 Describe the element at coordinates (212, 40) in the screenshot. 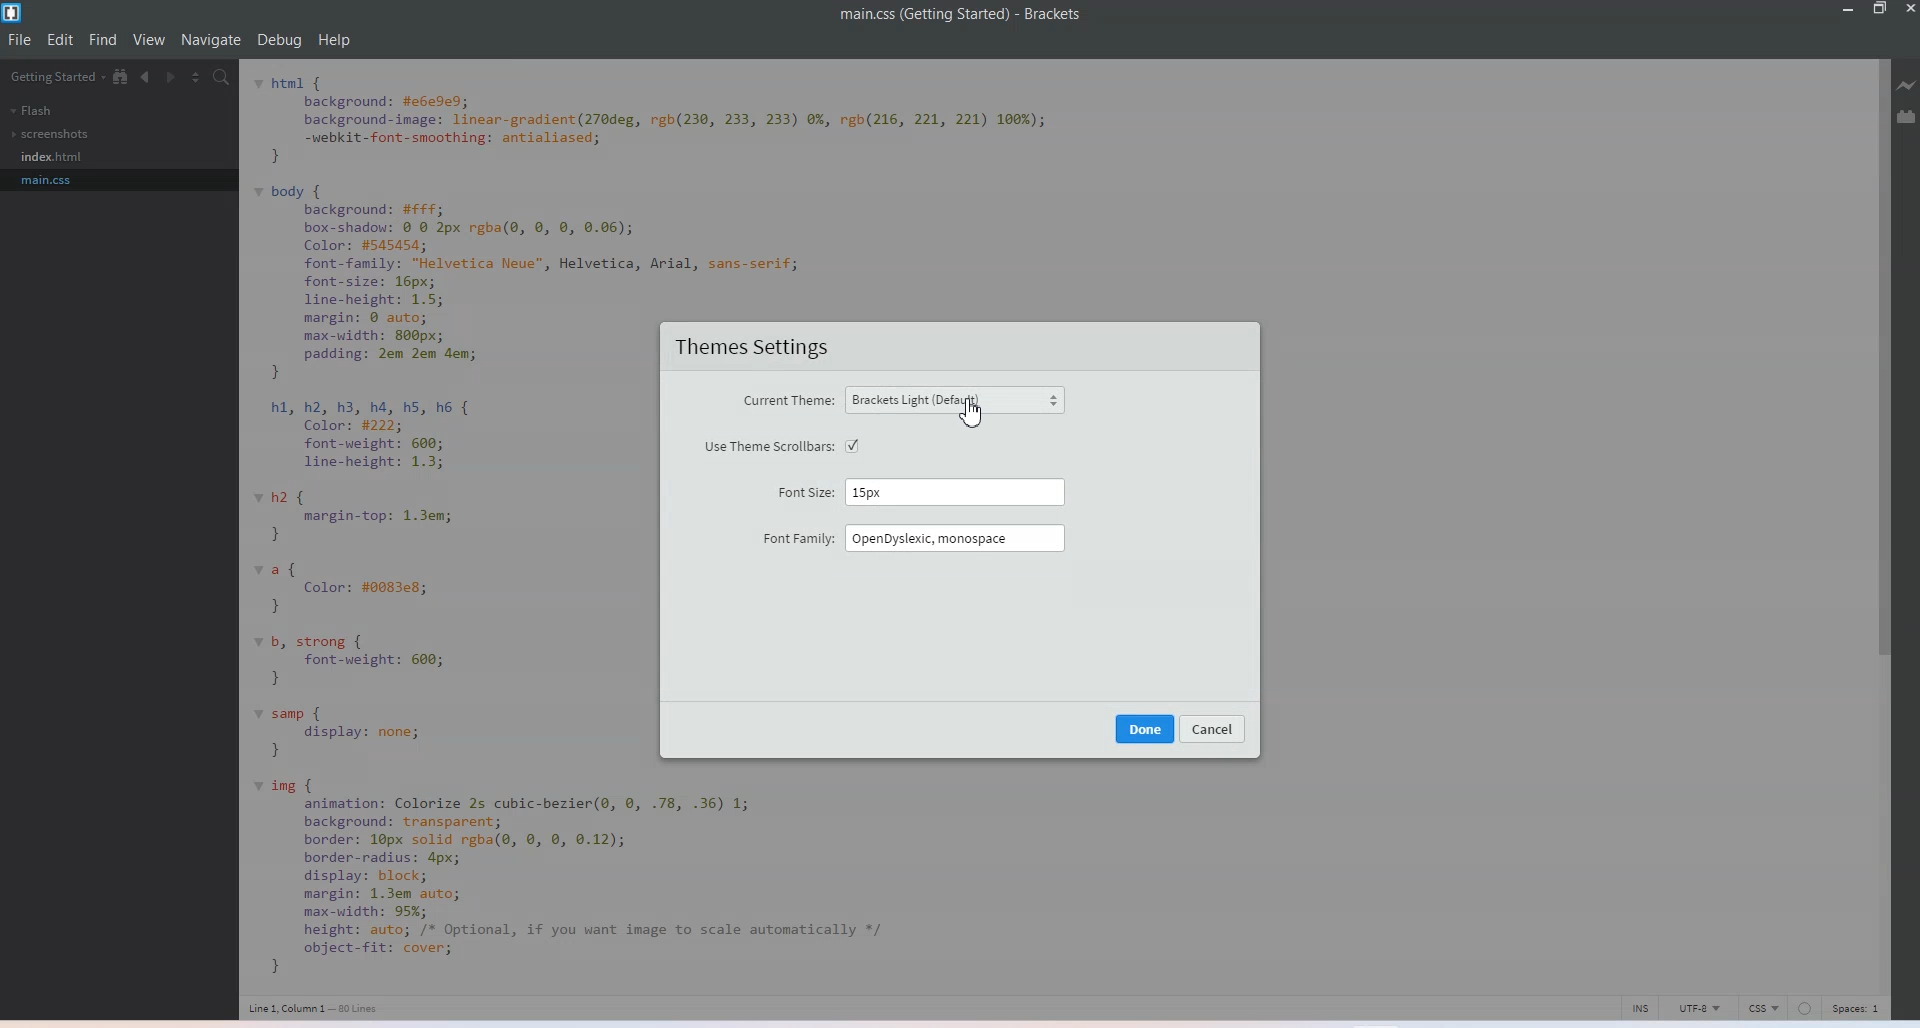

I see `Navigate` at that location.